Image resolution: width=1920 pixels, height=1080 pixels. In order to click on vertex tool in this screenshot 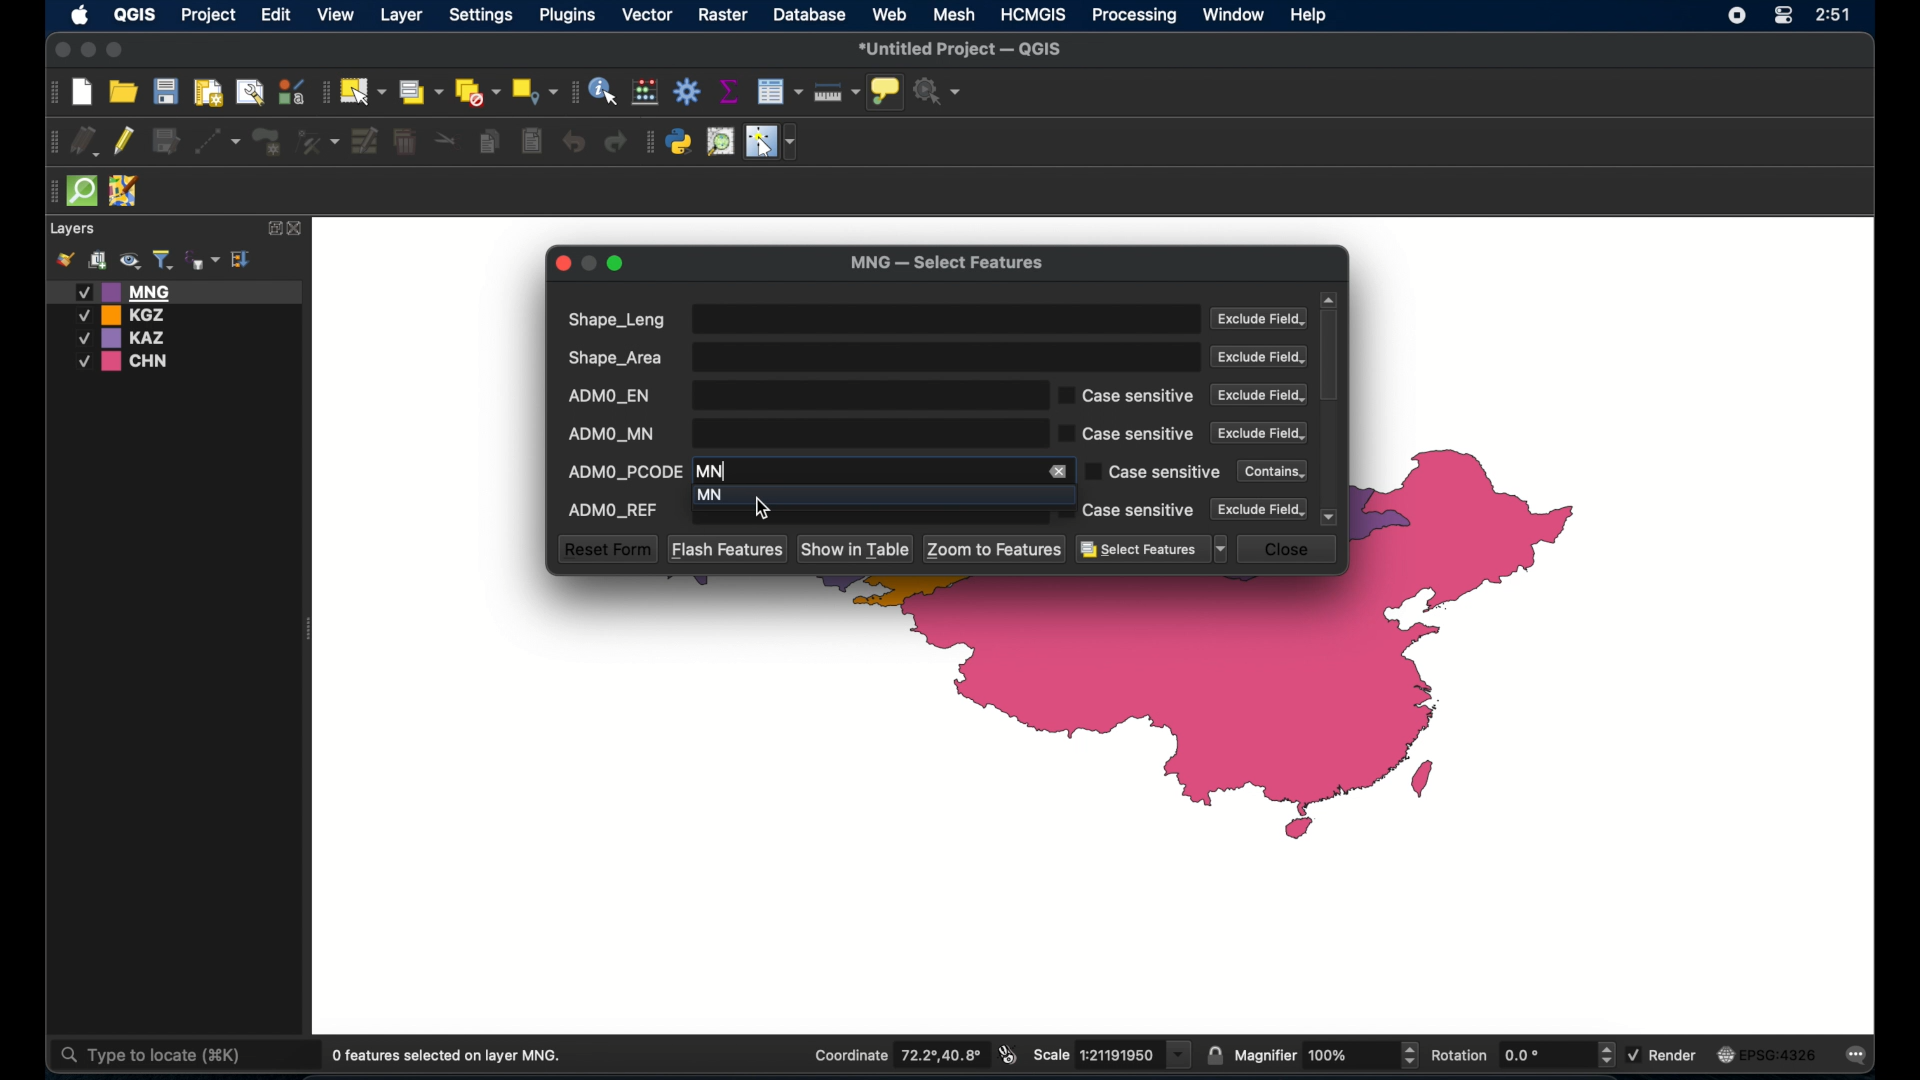, I will do `click(319, 140)`.